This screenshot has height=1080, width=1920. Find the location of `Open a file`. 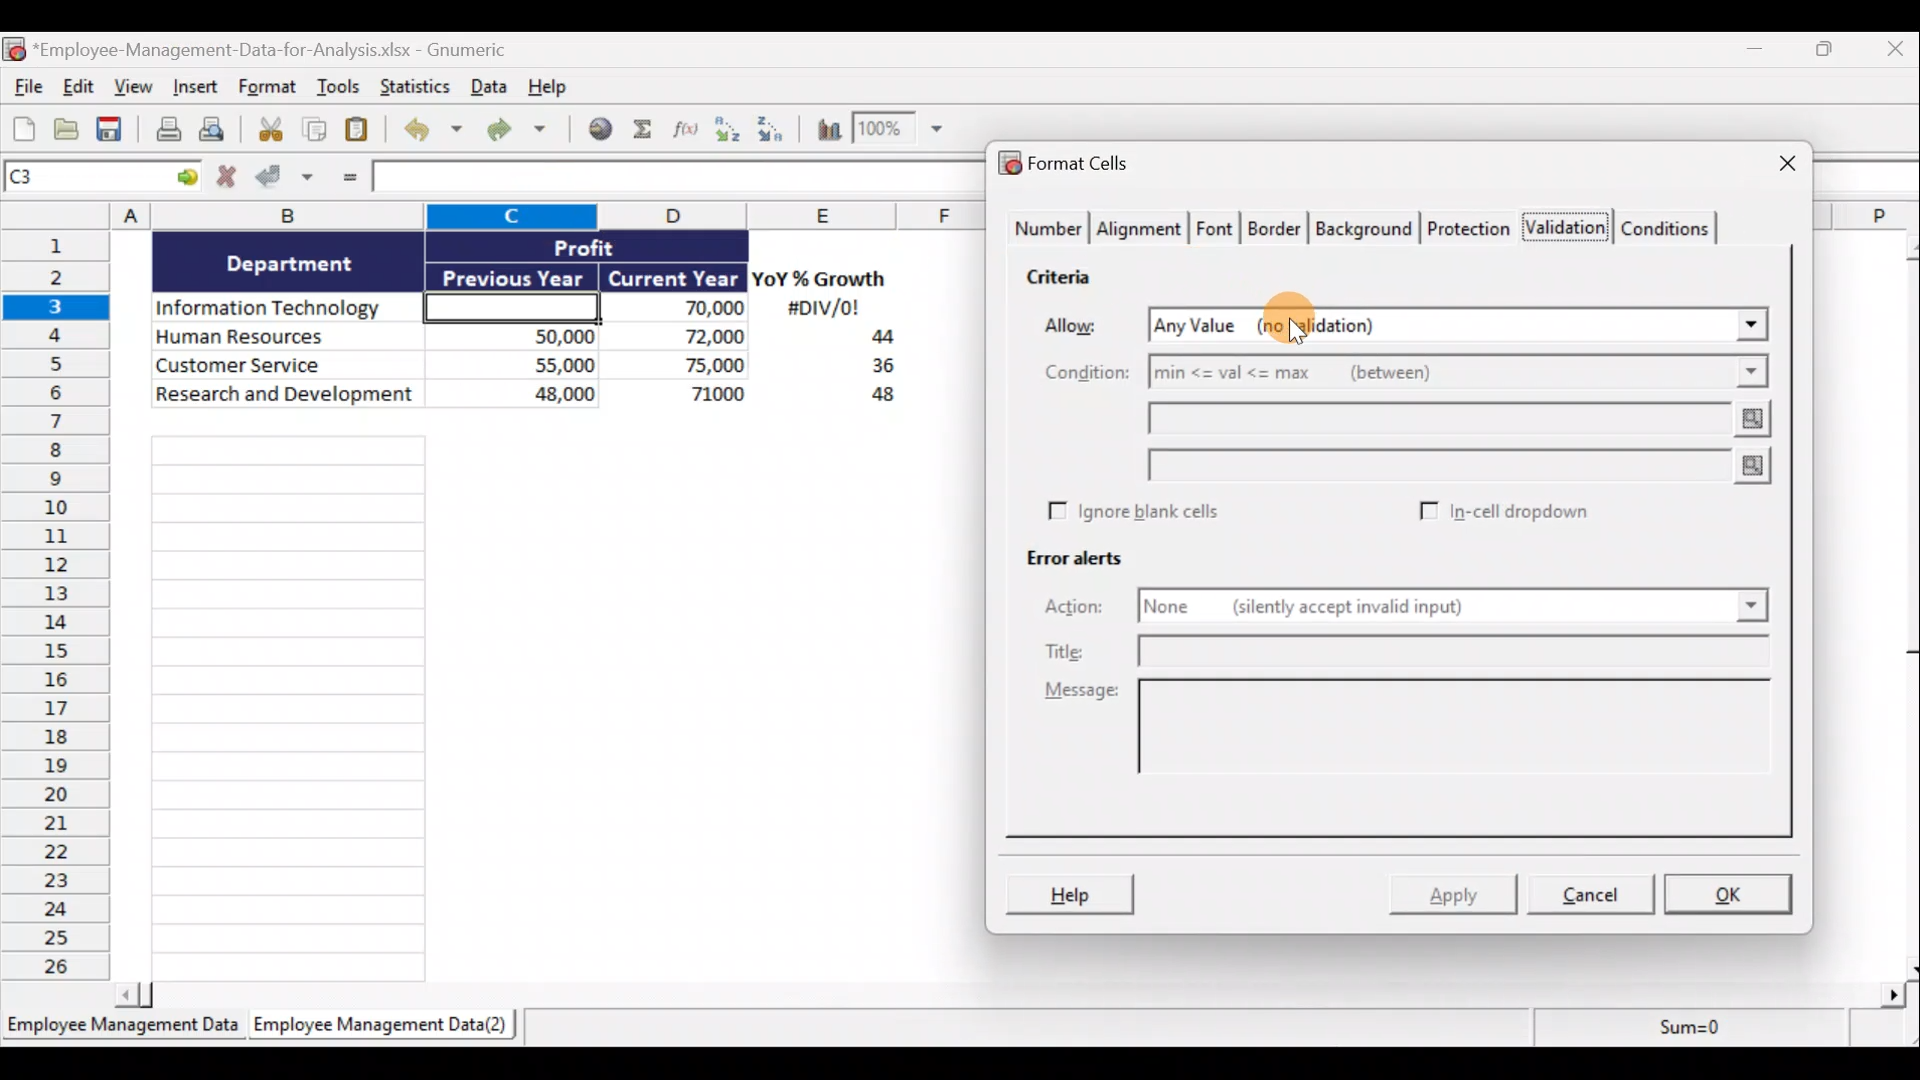

Open a file is located at coordinates (67, 130).